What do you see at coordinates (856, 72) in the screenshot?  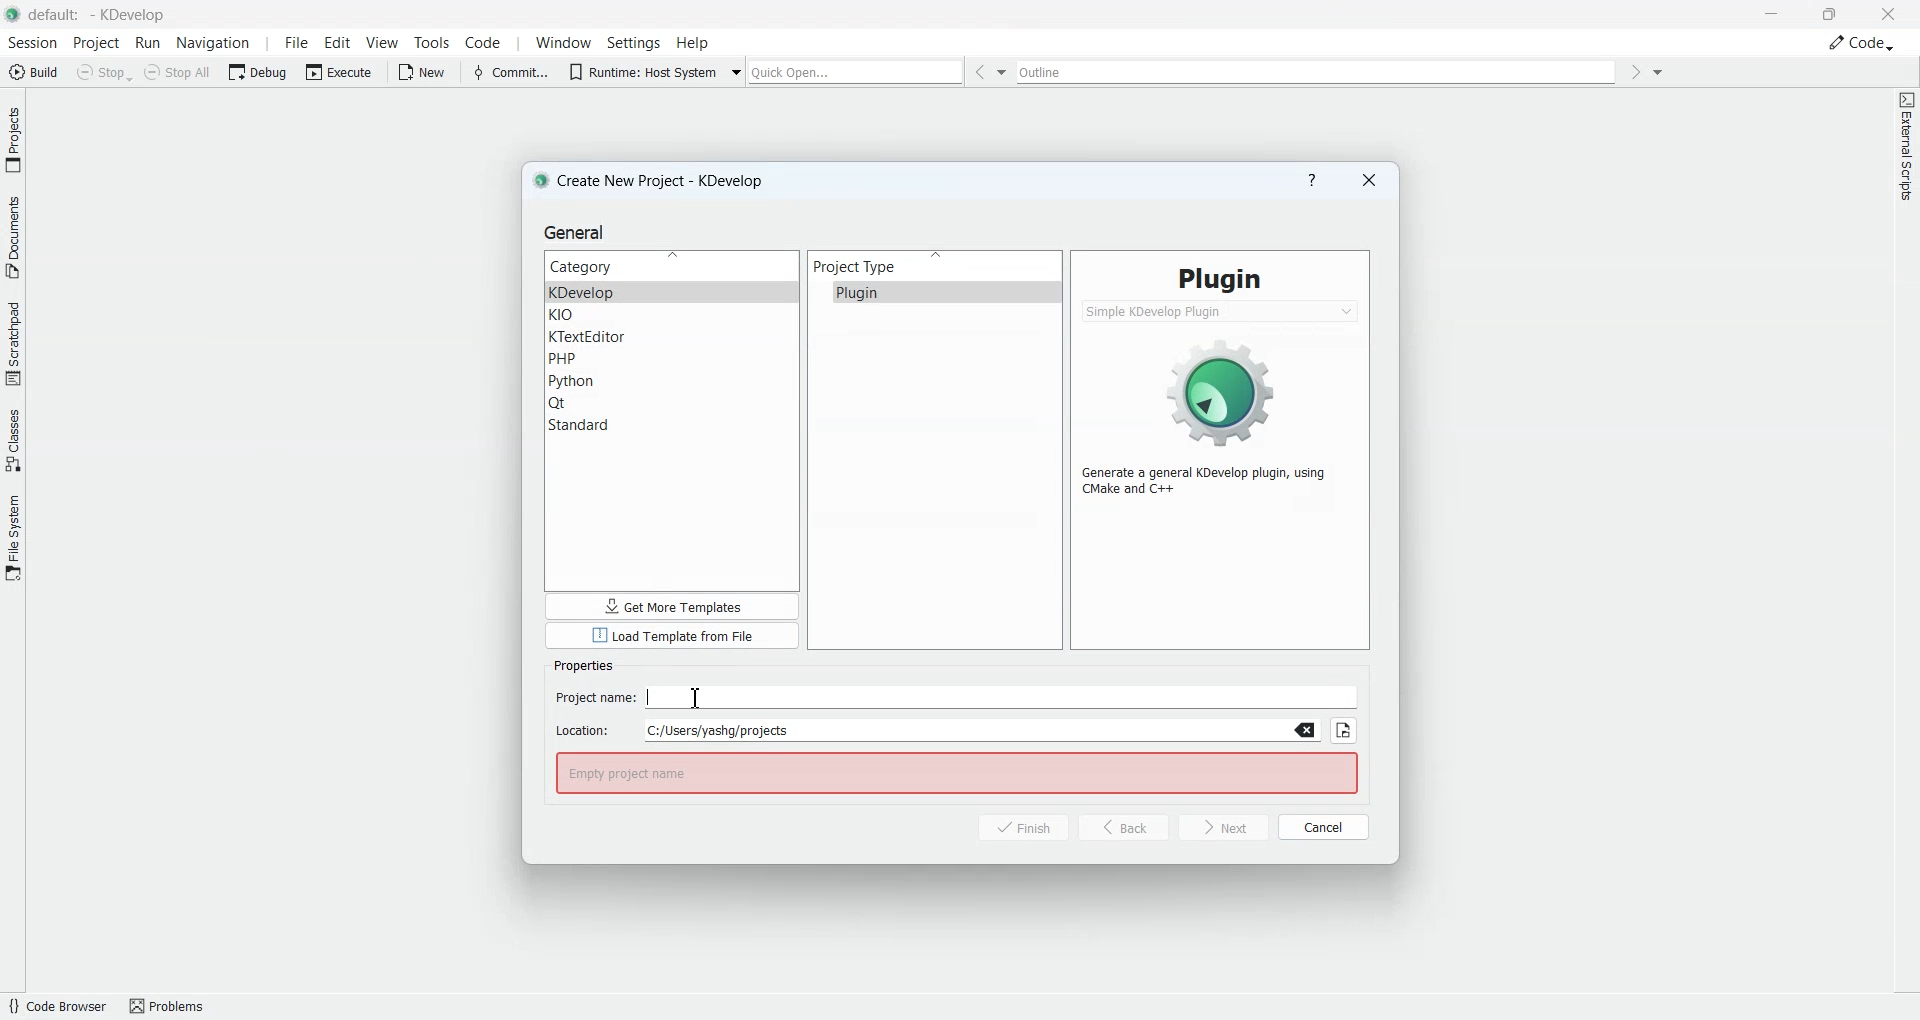 I see `Quick open ` at bounding box center [856, 72].